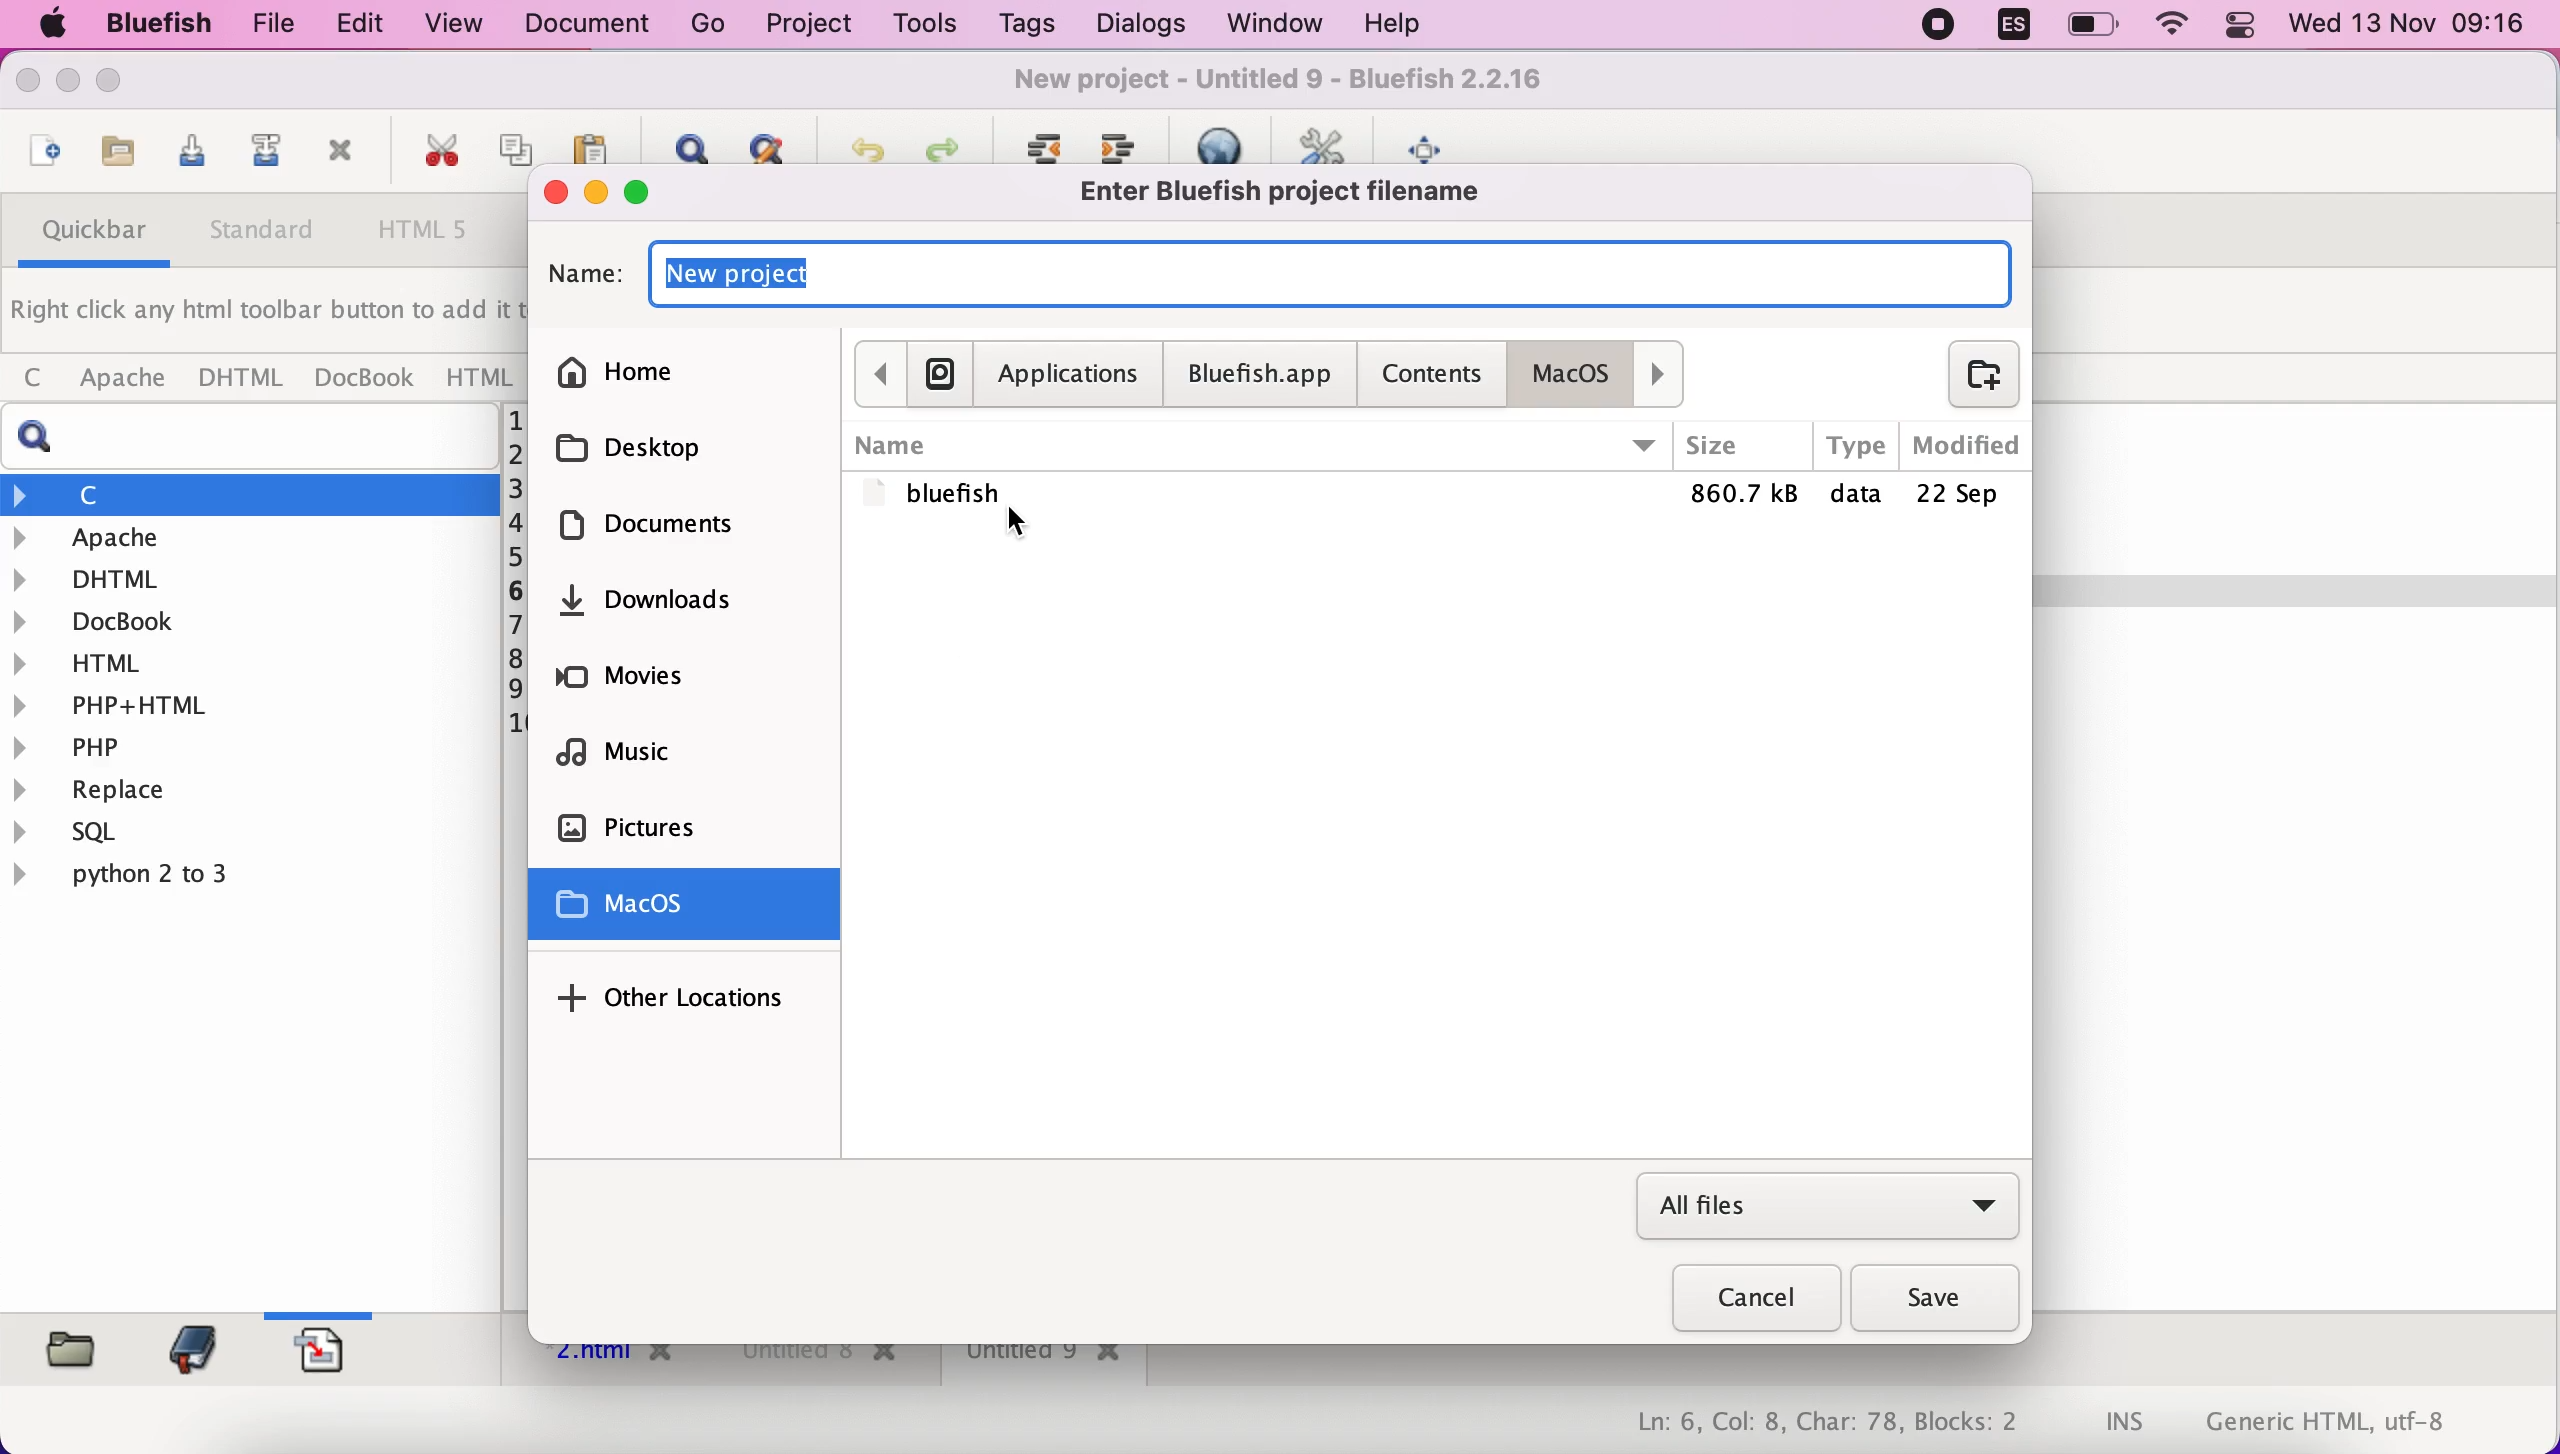 Image resolution: width=2560 pixels, height=1454 pixels. What do you see at coordinates (114, 153) in the screenshot?
I see `save file` at bounding box center [114, 153].